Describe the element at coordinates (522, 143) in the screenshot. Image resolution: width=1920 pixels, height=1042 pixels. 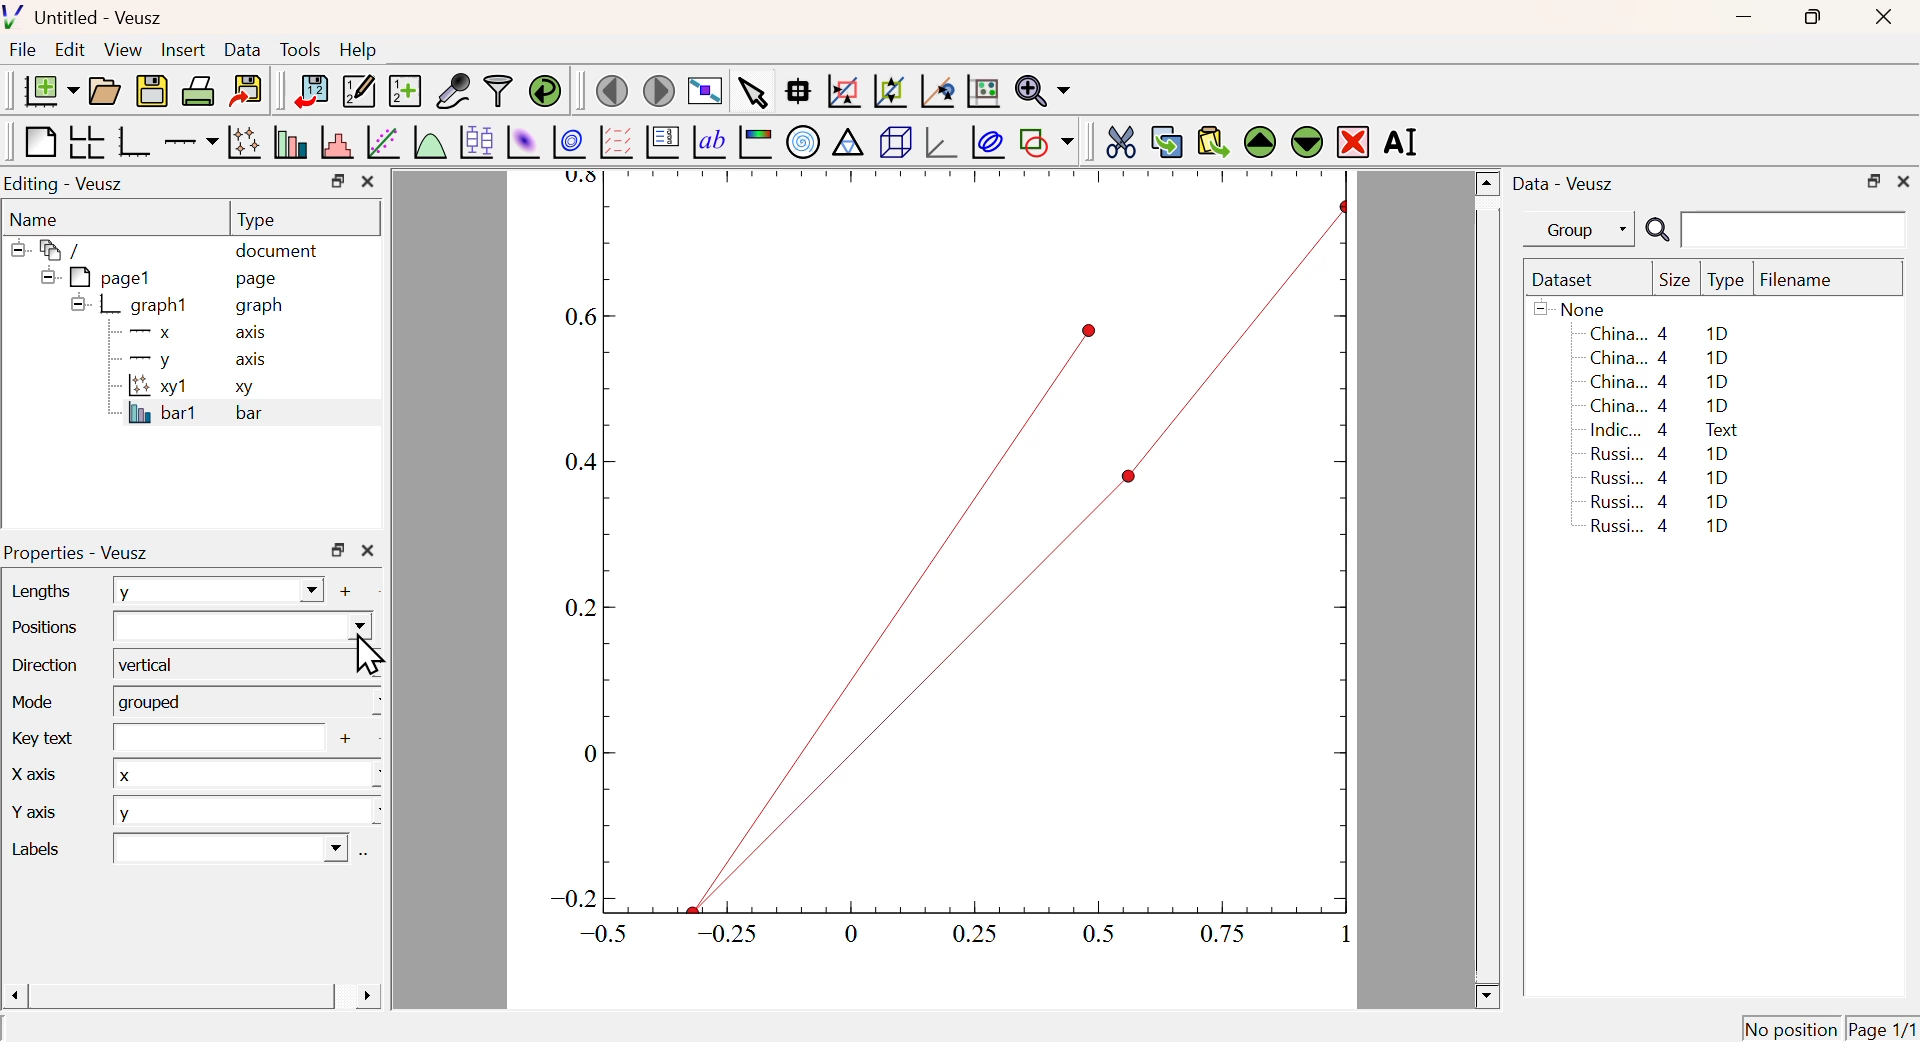
I see `Plot 2D set as image` at that location.